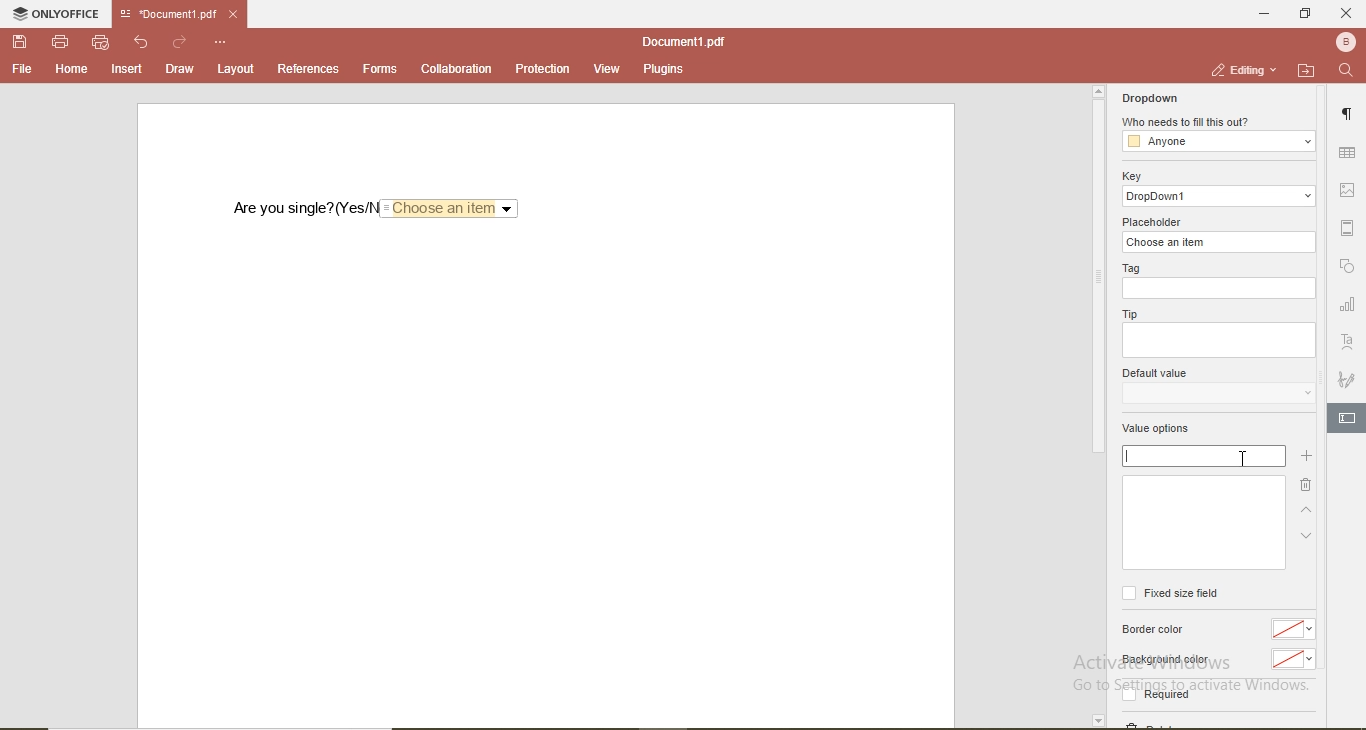 This screenshot has height=730, width=1366. I want to click on placeholder, so click(1151, 220).